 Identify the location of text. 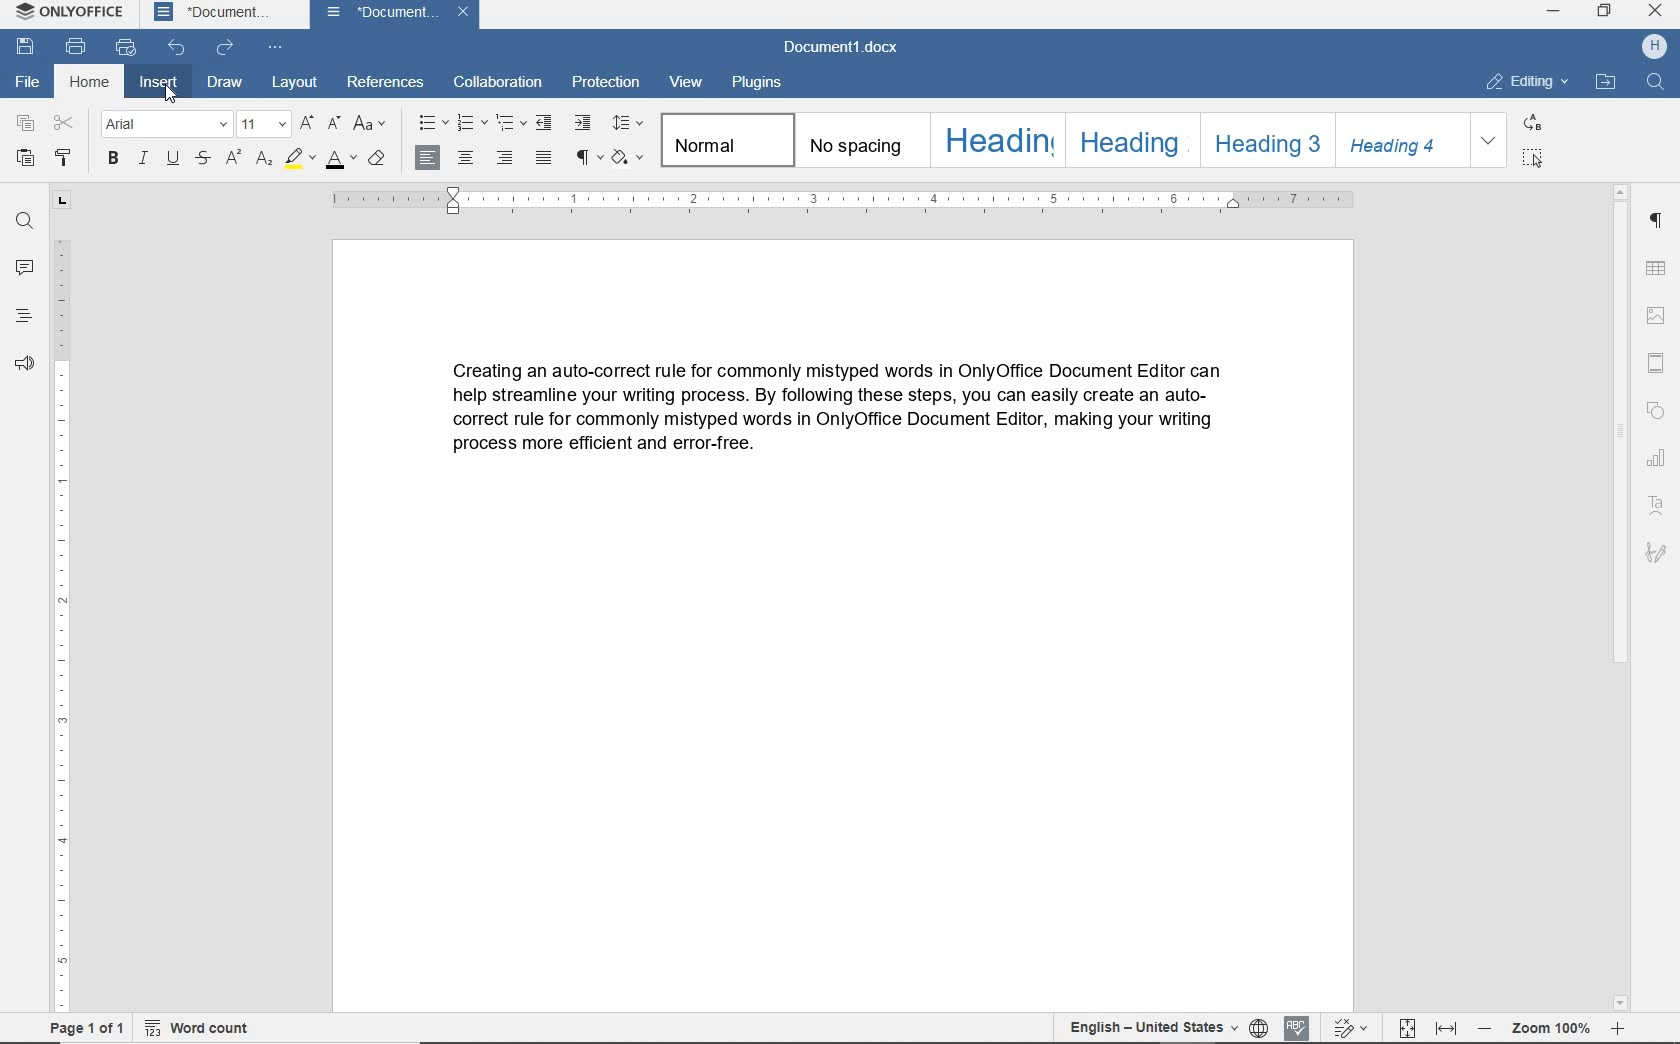
(847, 419).